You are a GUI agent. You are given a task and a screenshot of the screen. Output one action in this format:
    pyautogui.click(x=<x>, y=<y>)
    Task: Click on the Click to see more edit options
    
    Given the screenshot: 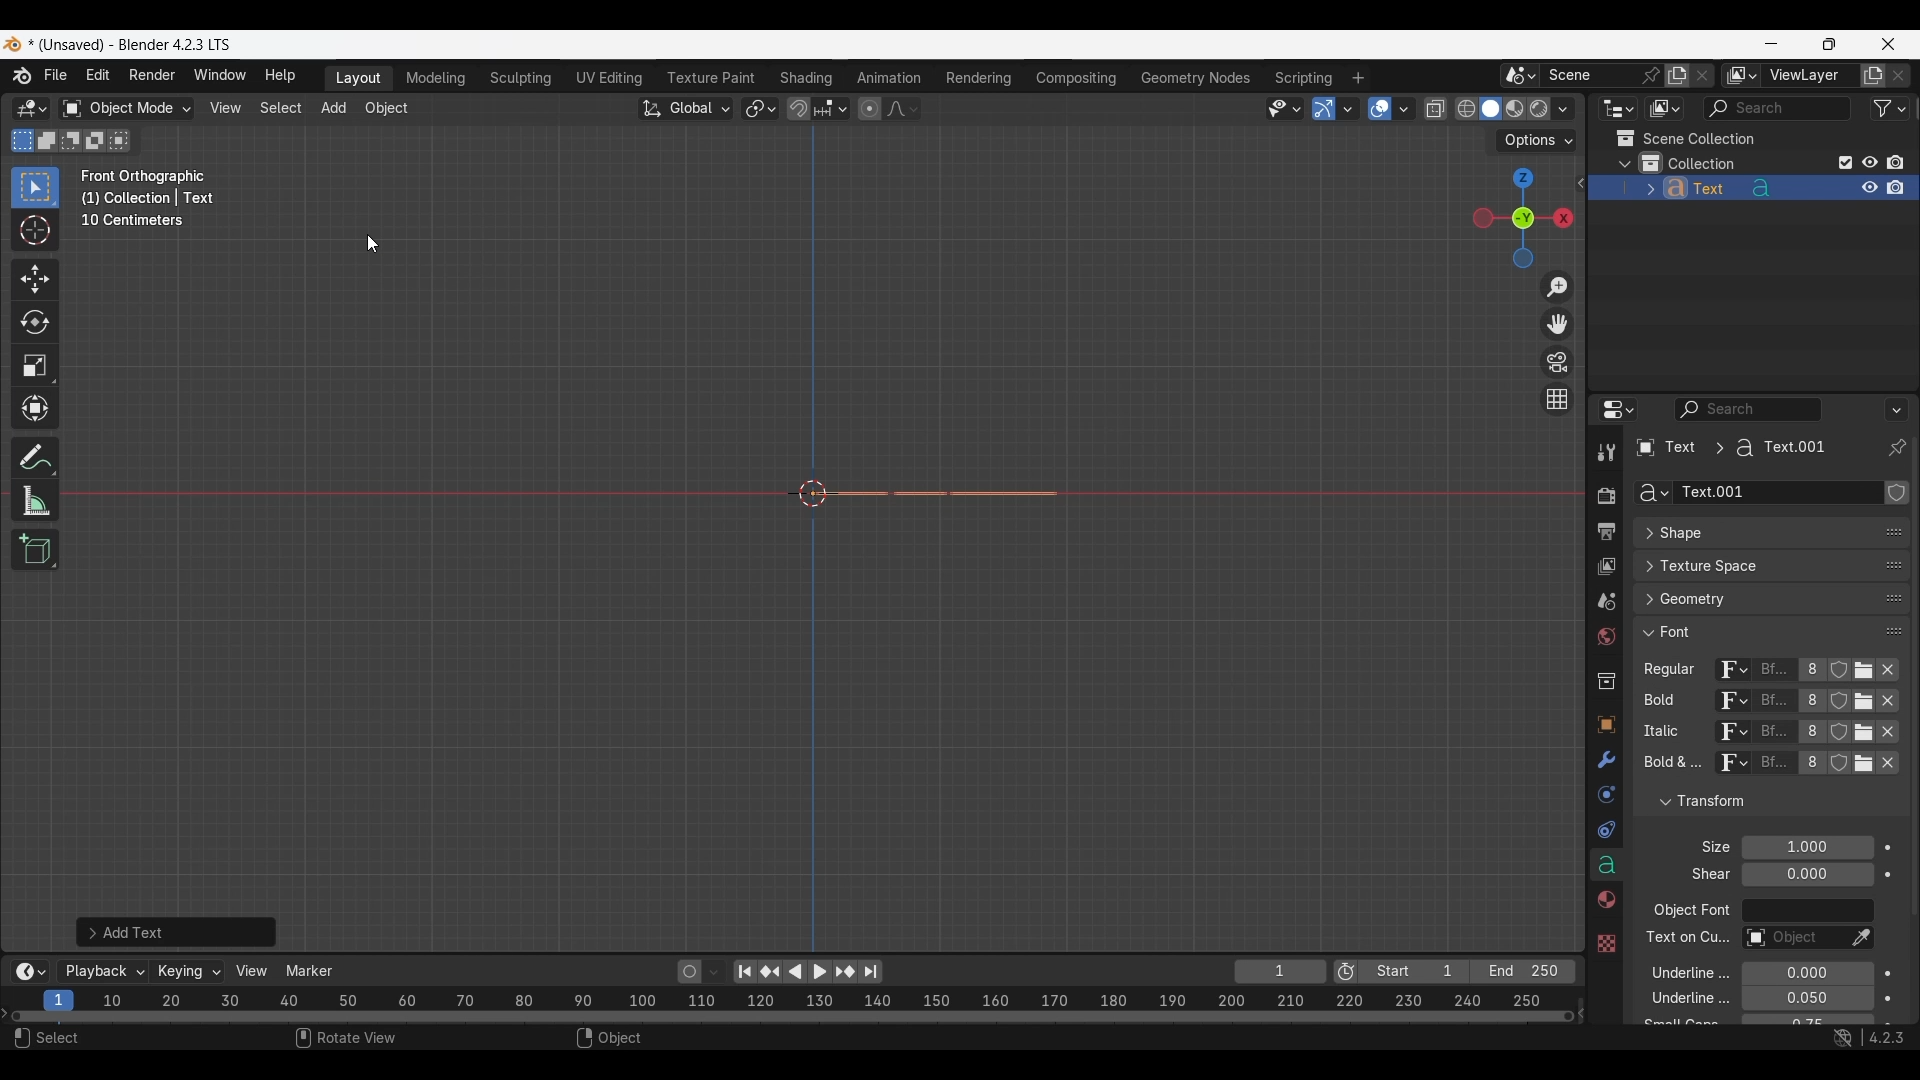 What is the action you would take?
    pyautogui.click(x=1579, y=183)
    